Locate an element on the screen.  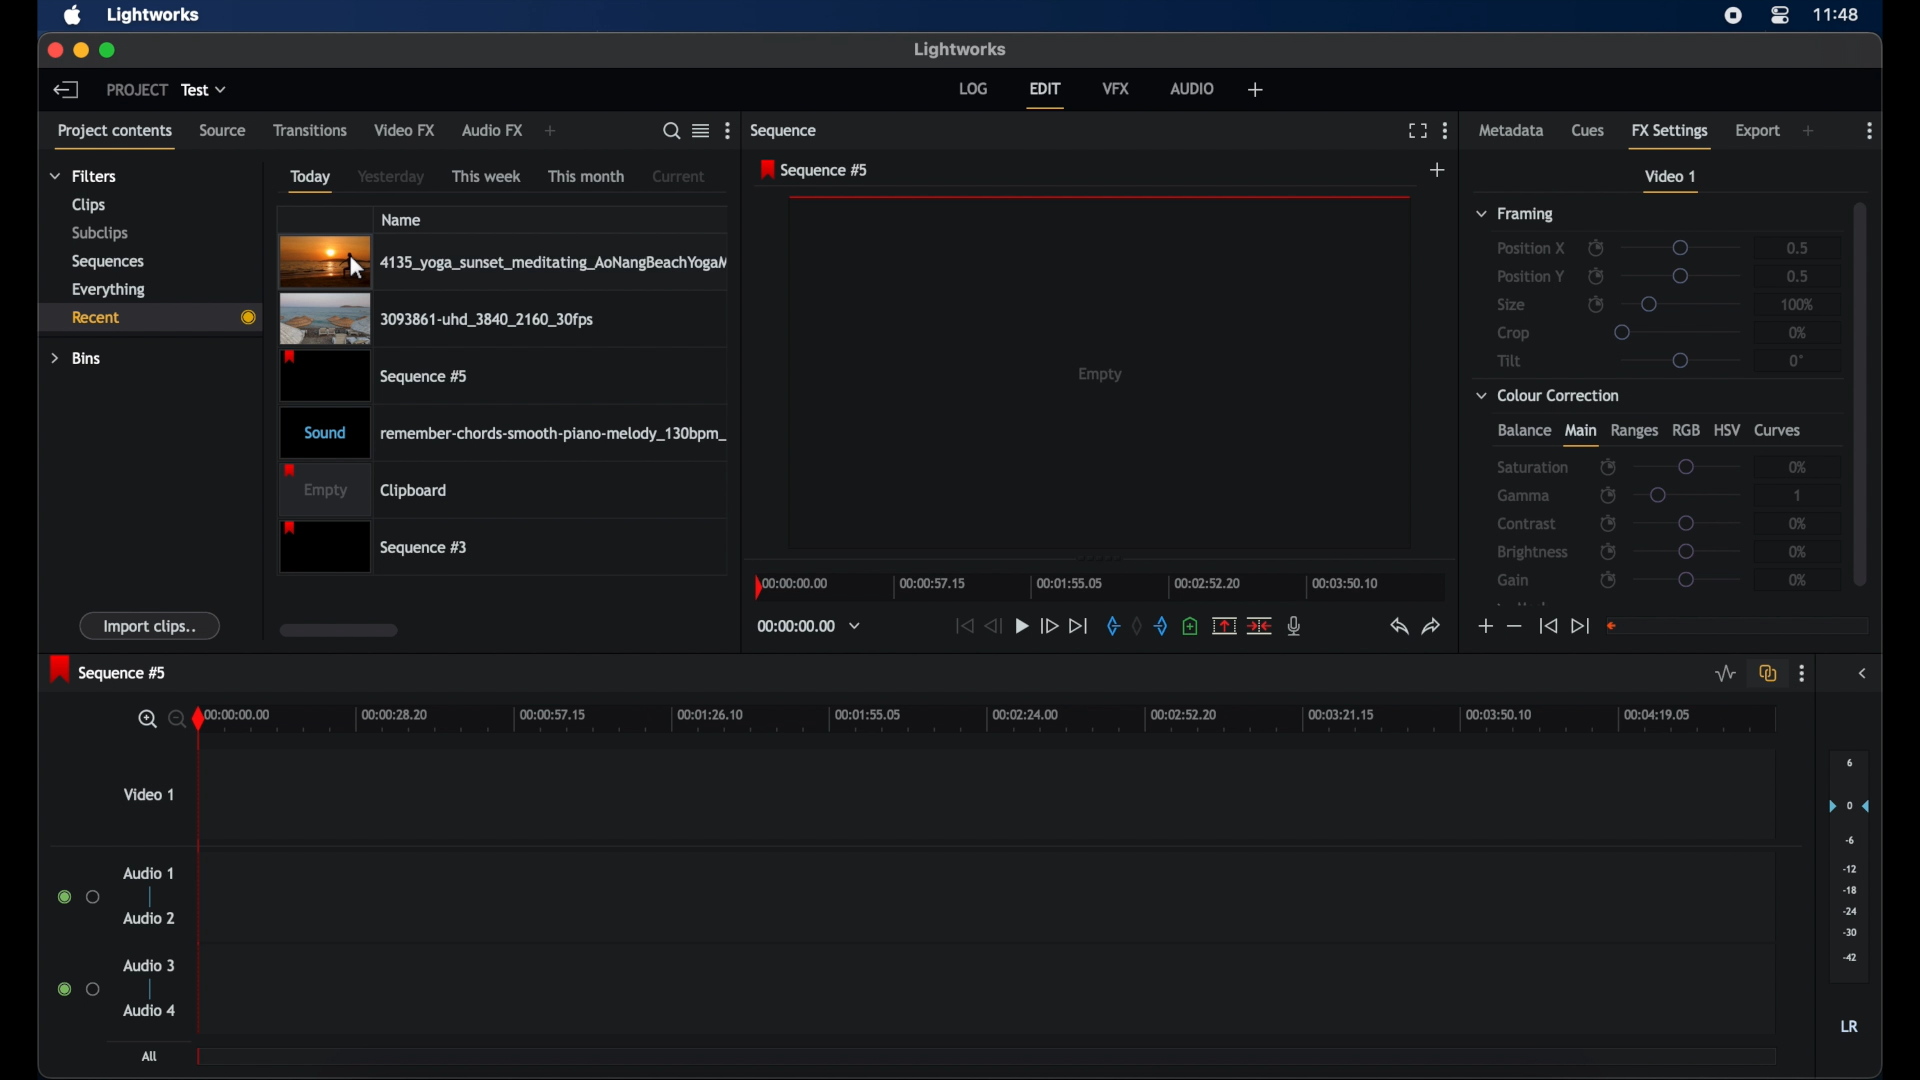
sequence is located at coordinates (786, 131).